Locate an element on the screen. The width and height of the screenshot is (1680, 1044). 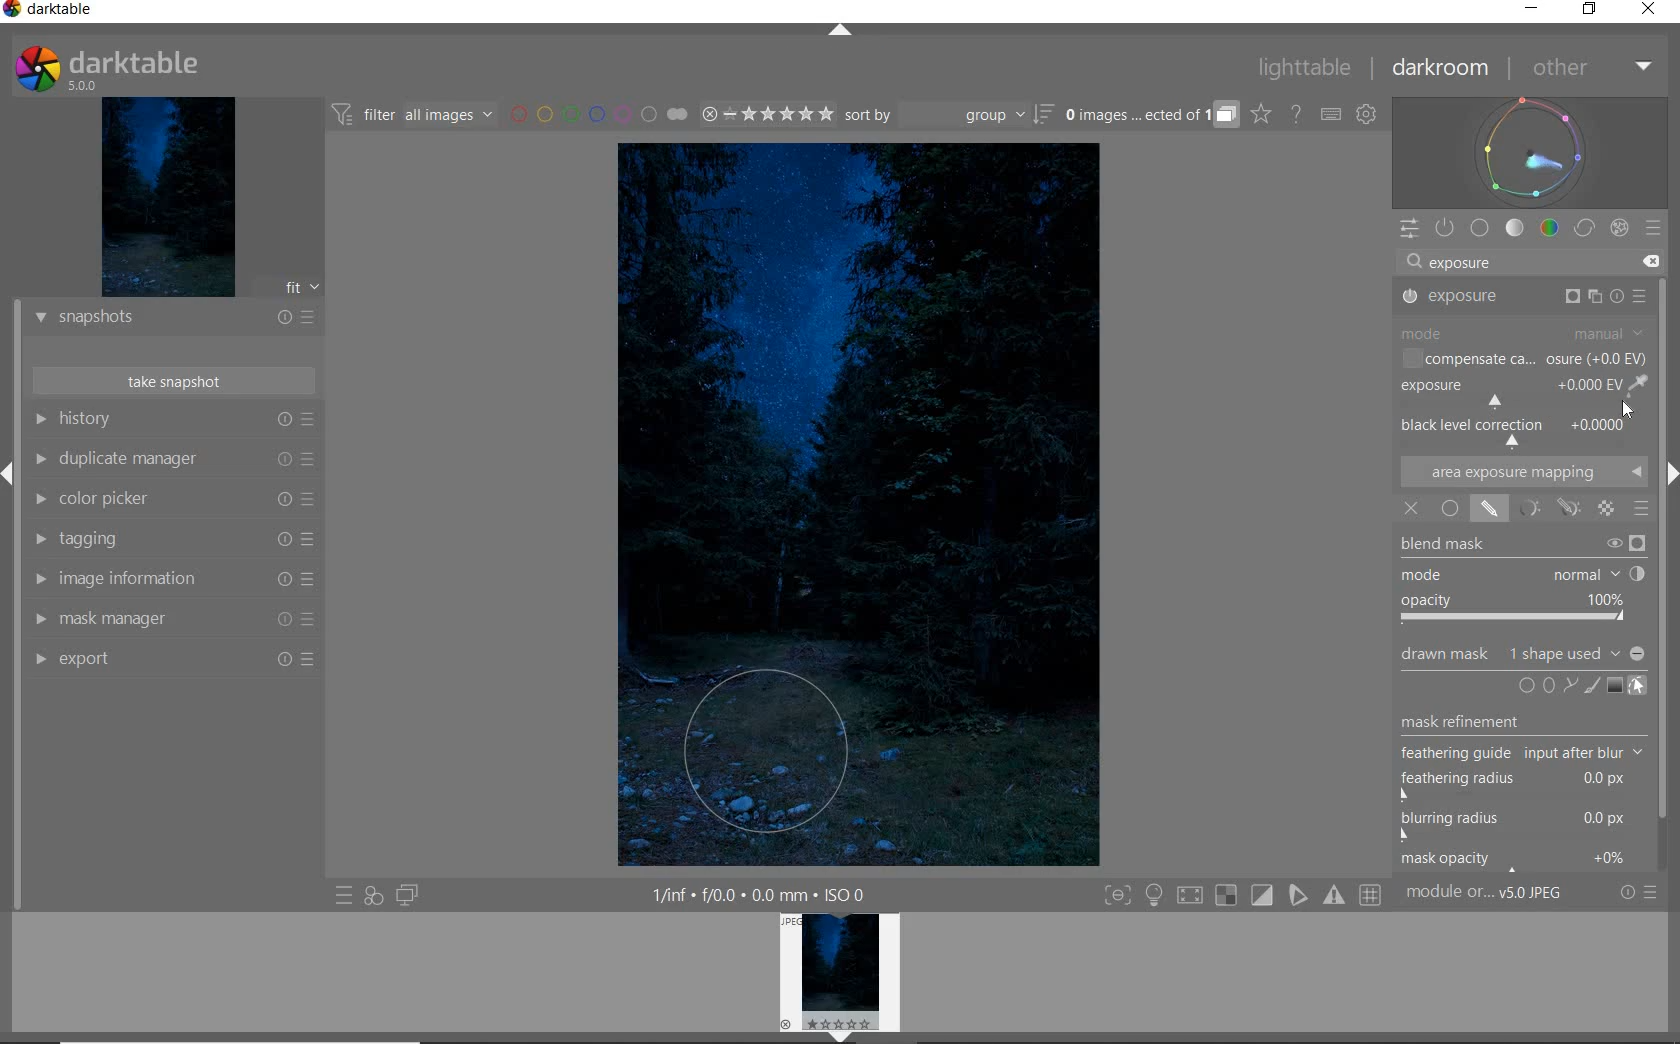
RESET OR PRESETS & PREFERENCES is located at coordinates (1640, 893).